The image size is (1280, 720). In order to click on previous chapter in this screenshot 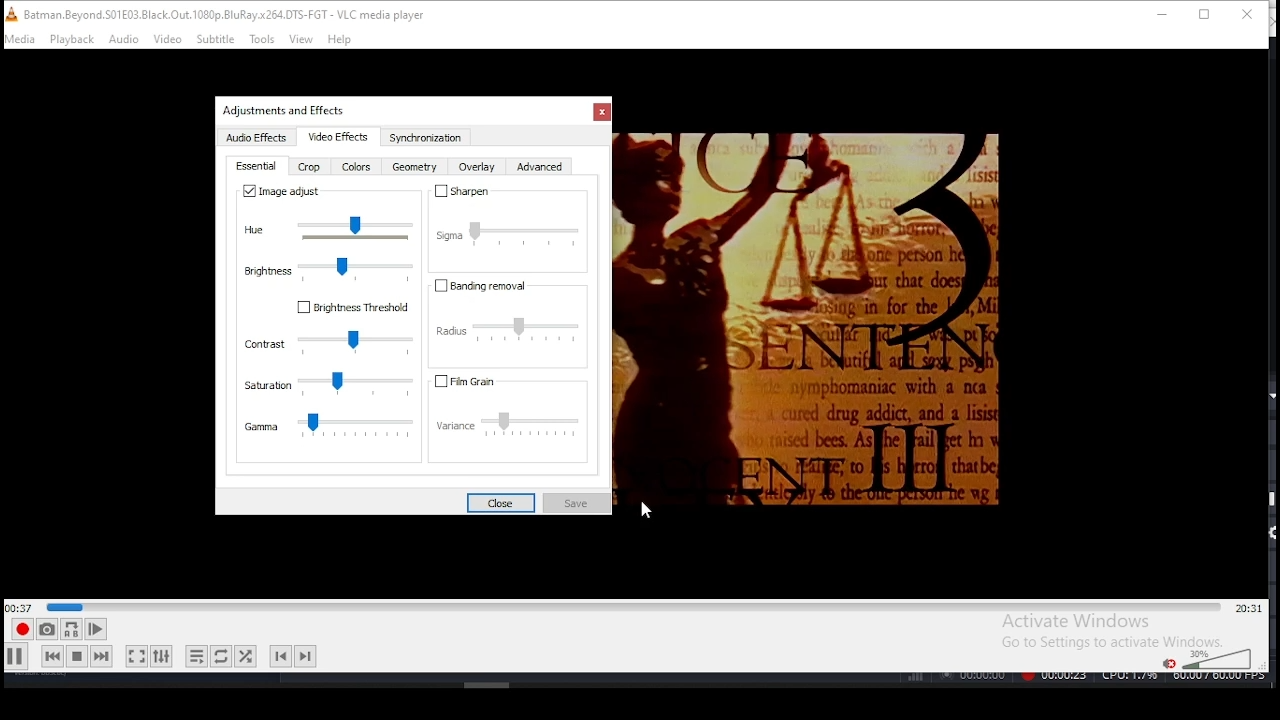, I will do `click(279, 657)`.